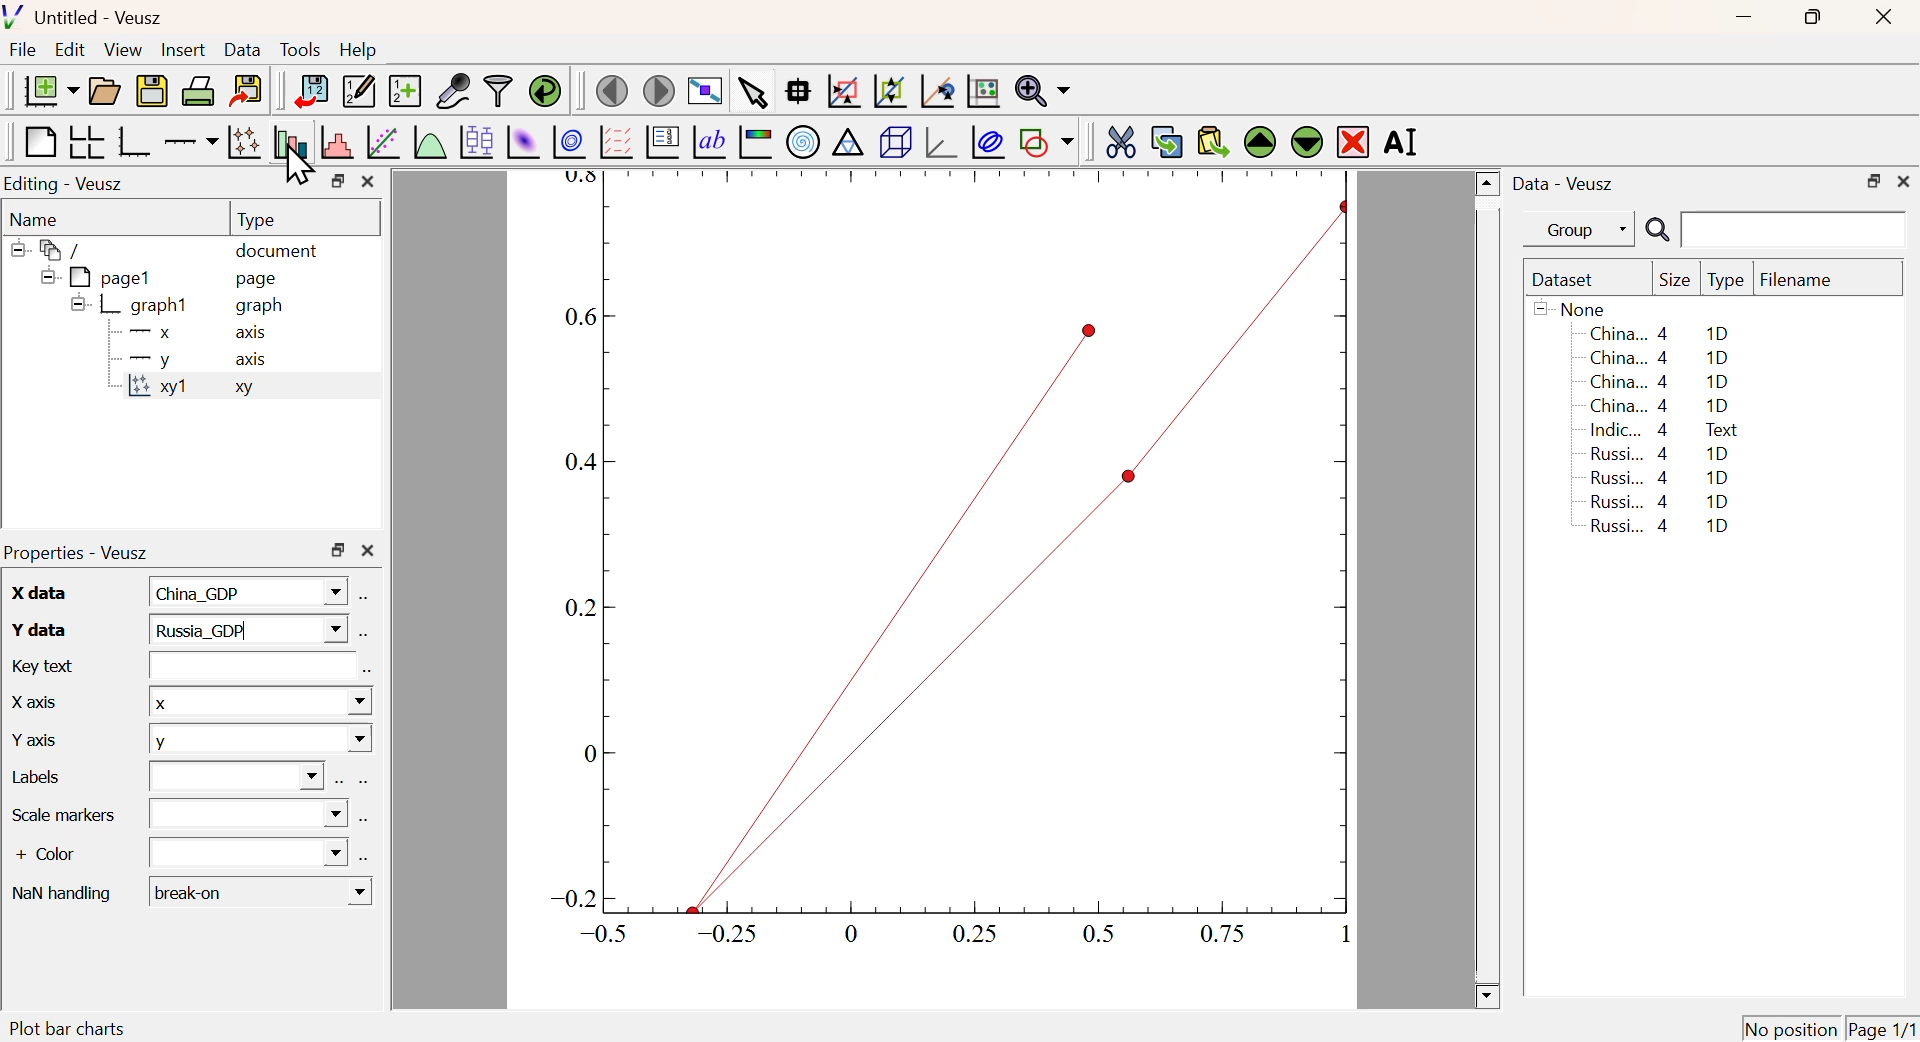 This screenshot has width=1920, height=1042. I want to click on graph1, so click(132, 304).